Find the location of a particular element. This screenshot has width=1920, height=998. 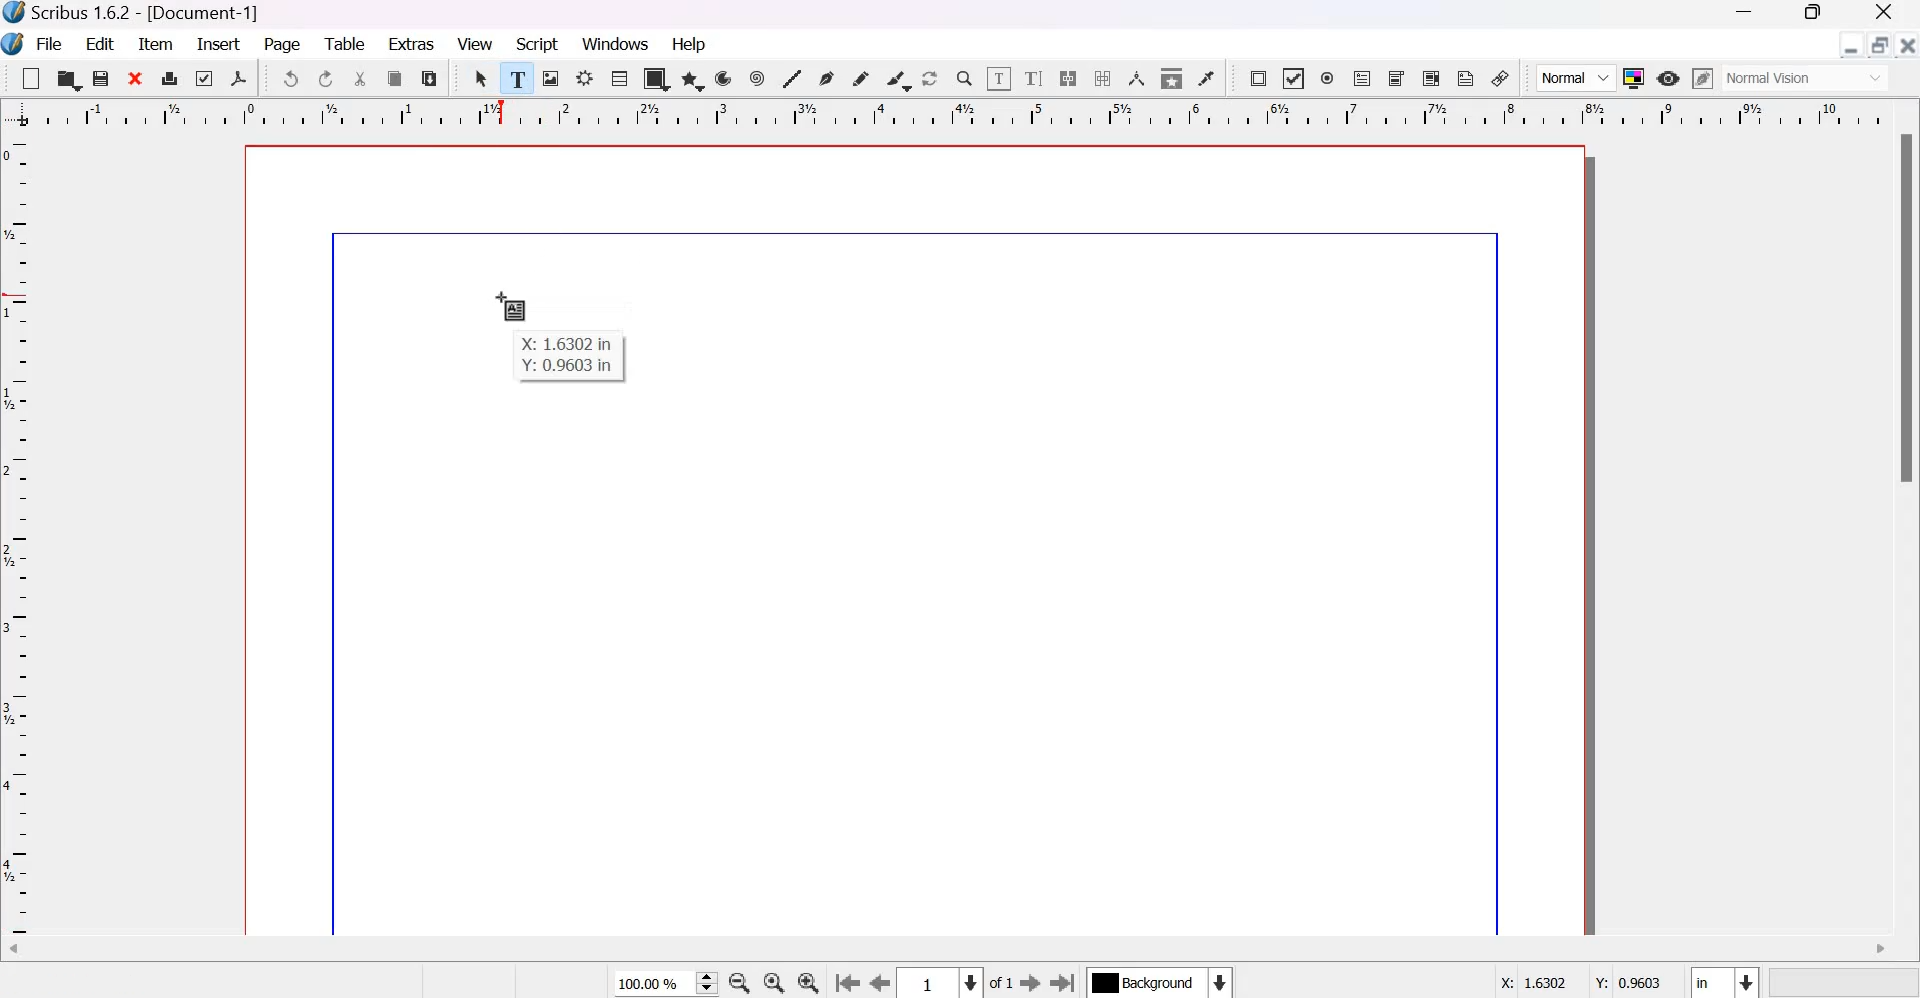

print is located at coordinates (170, 77).